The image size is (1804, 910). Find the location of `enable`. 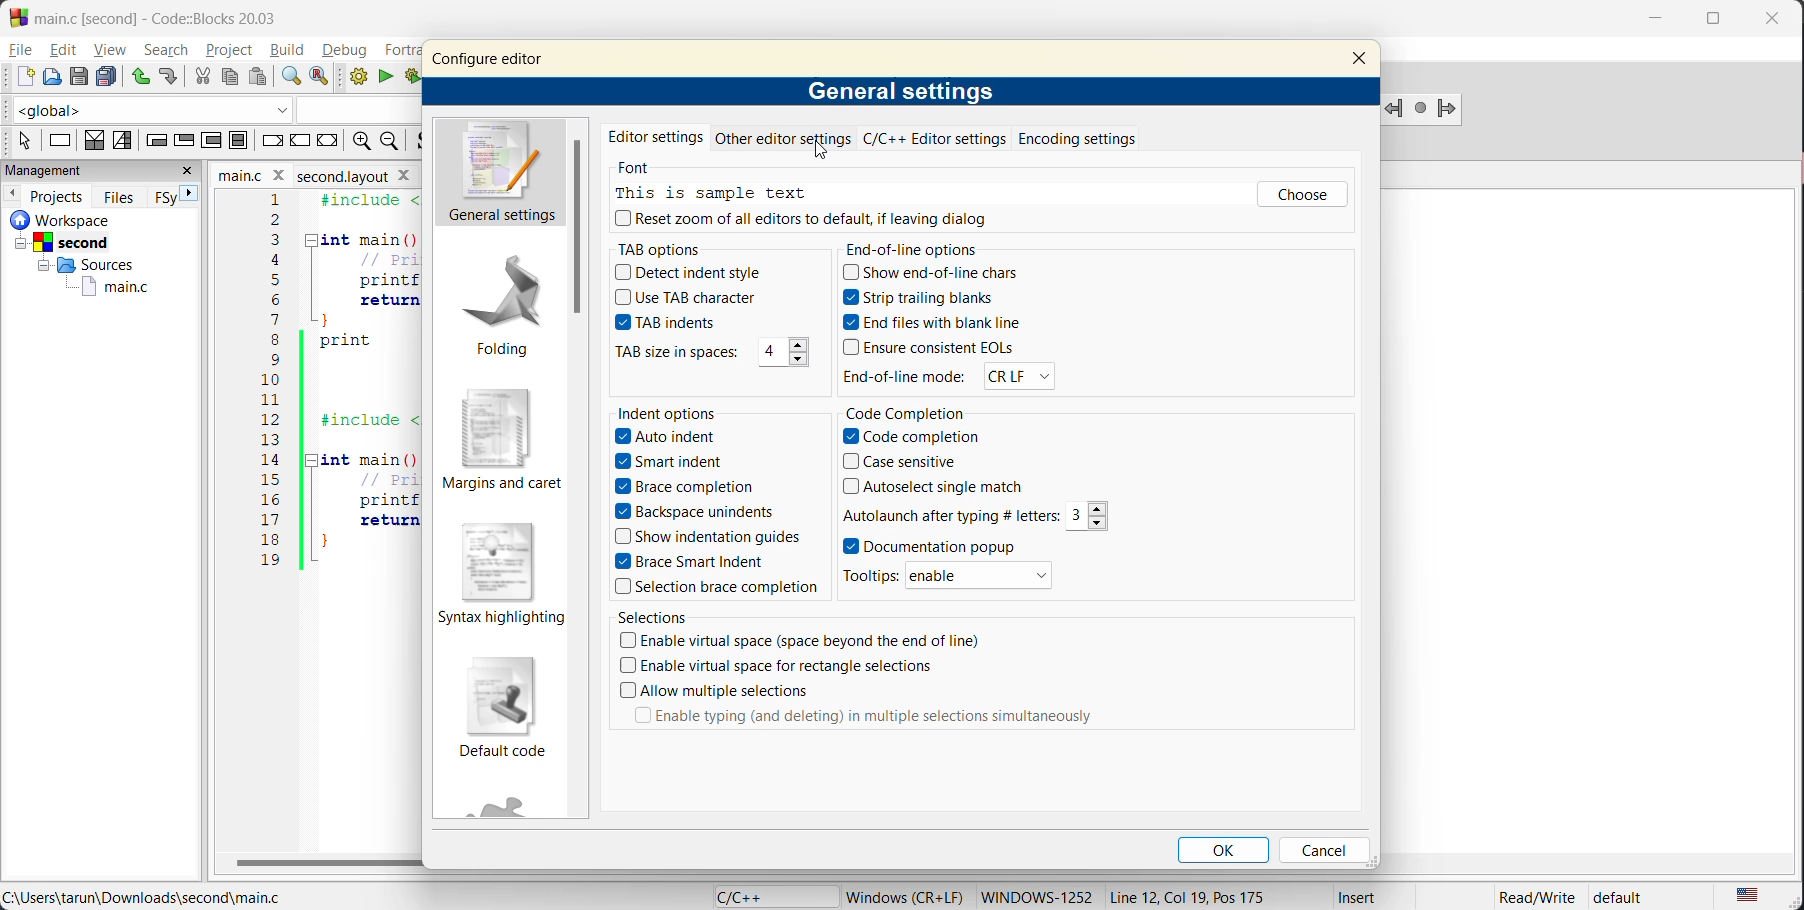

enable is located at coordinates (1014, 577).